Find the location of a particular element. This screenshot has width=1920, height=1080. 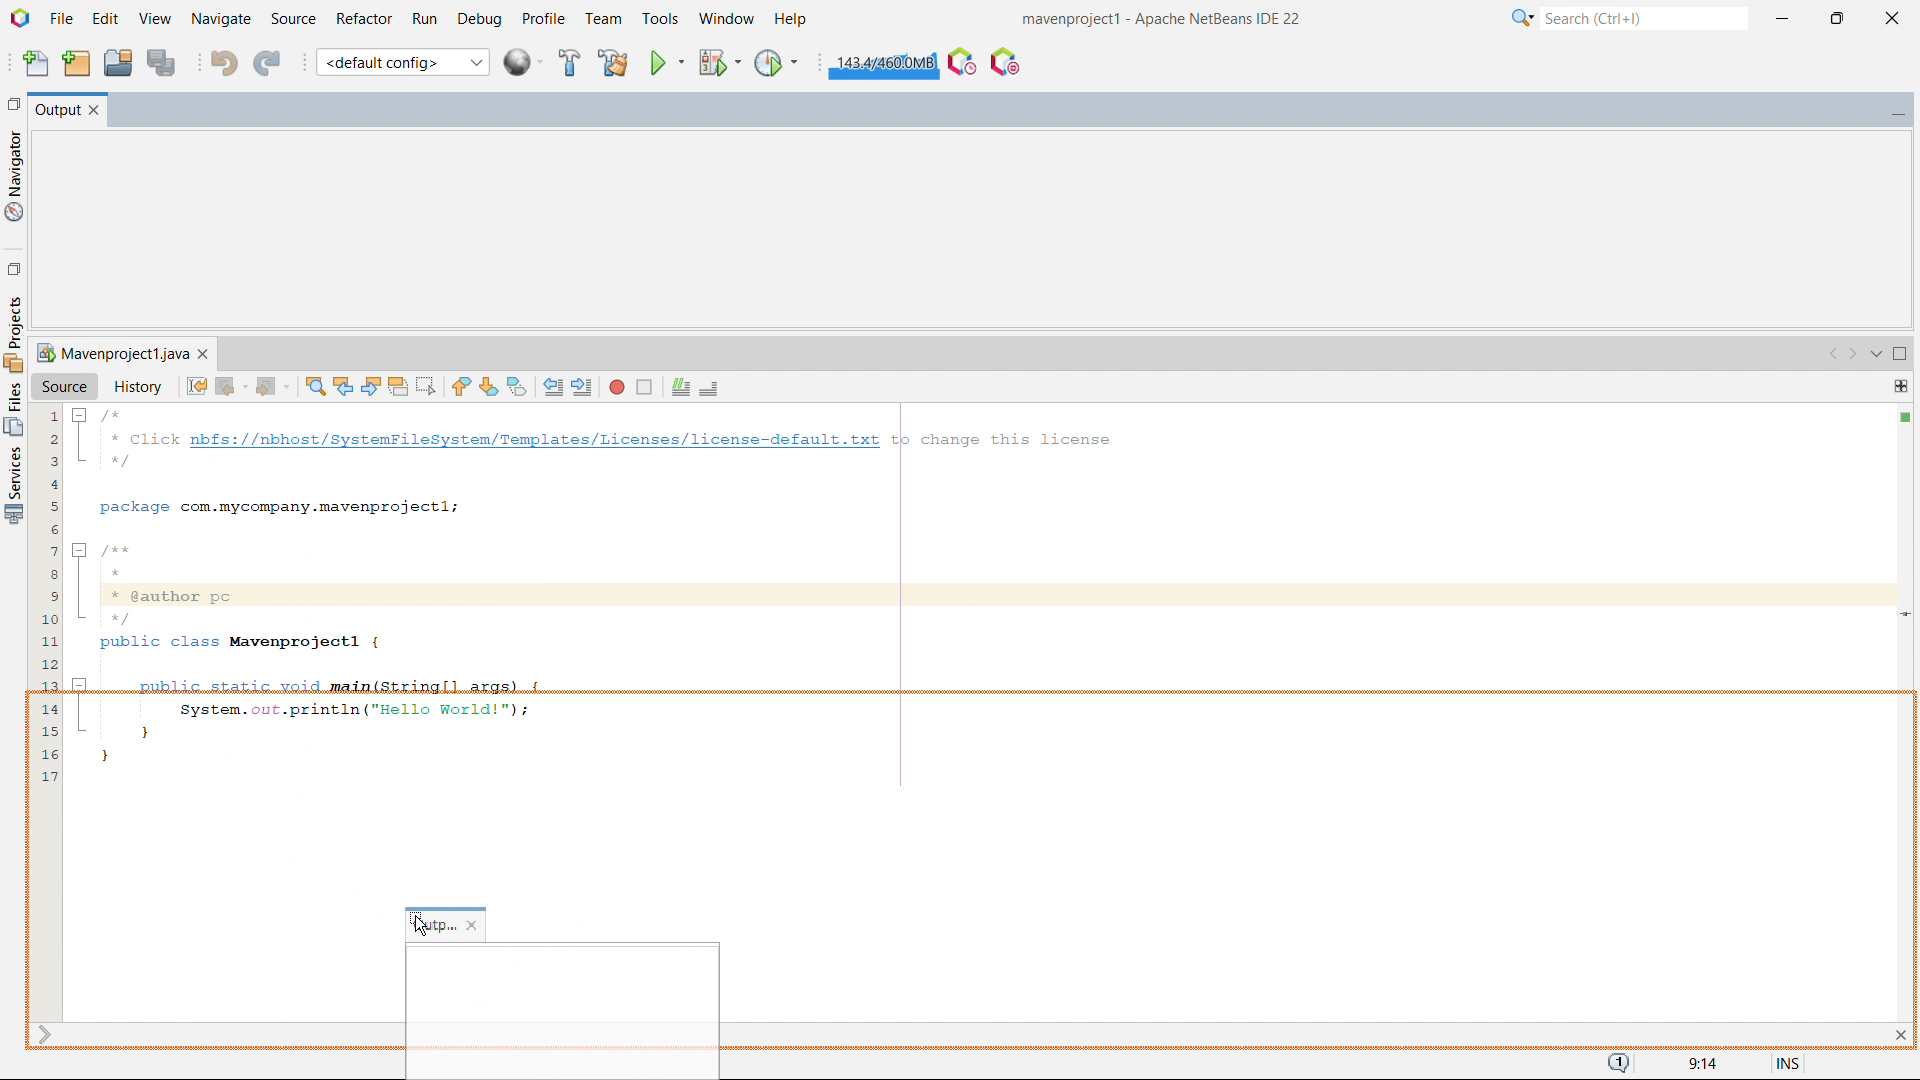

shift line right is located at coordinates (584, 386).